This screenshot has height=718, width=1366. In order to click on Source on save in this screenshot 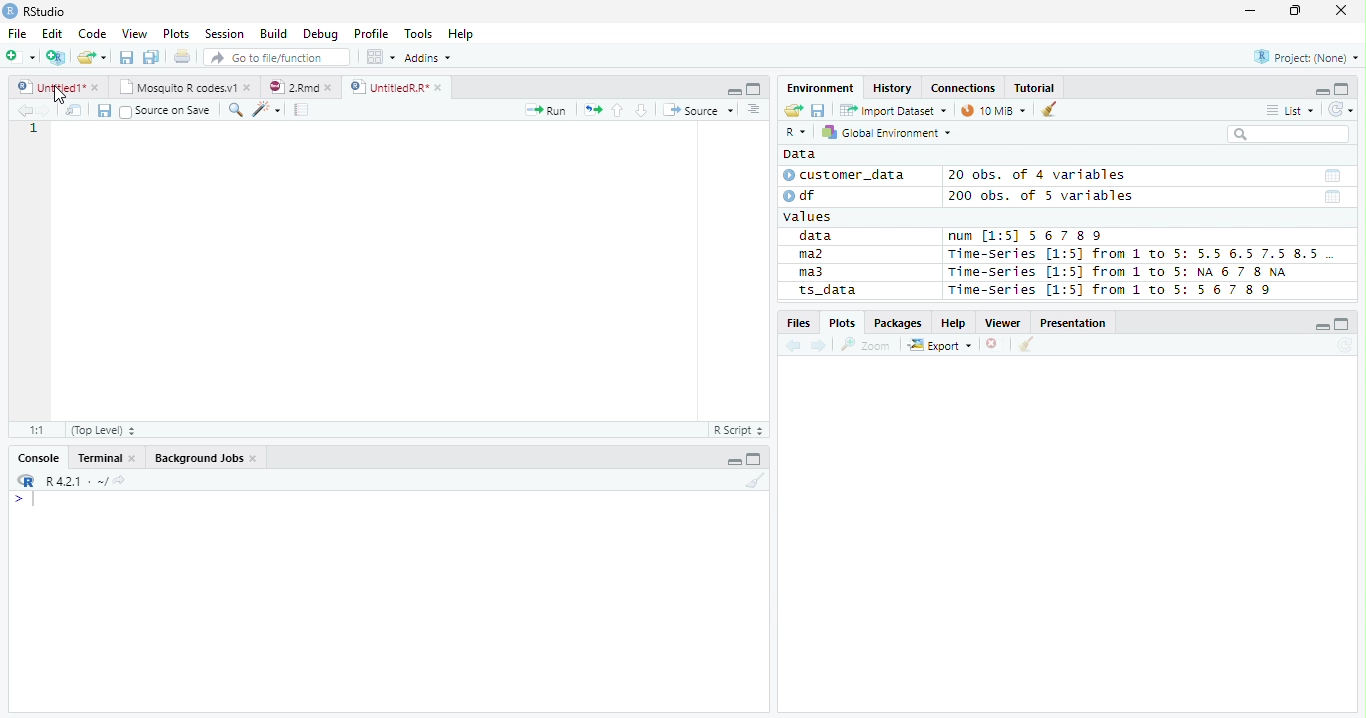, I will do `click(166, 111)`.